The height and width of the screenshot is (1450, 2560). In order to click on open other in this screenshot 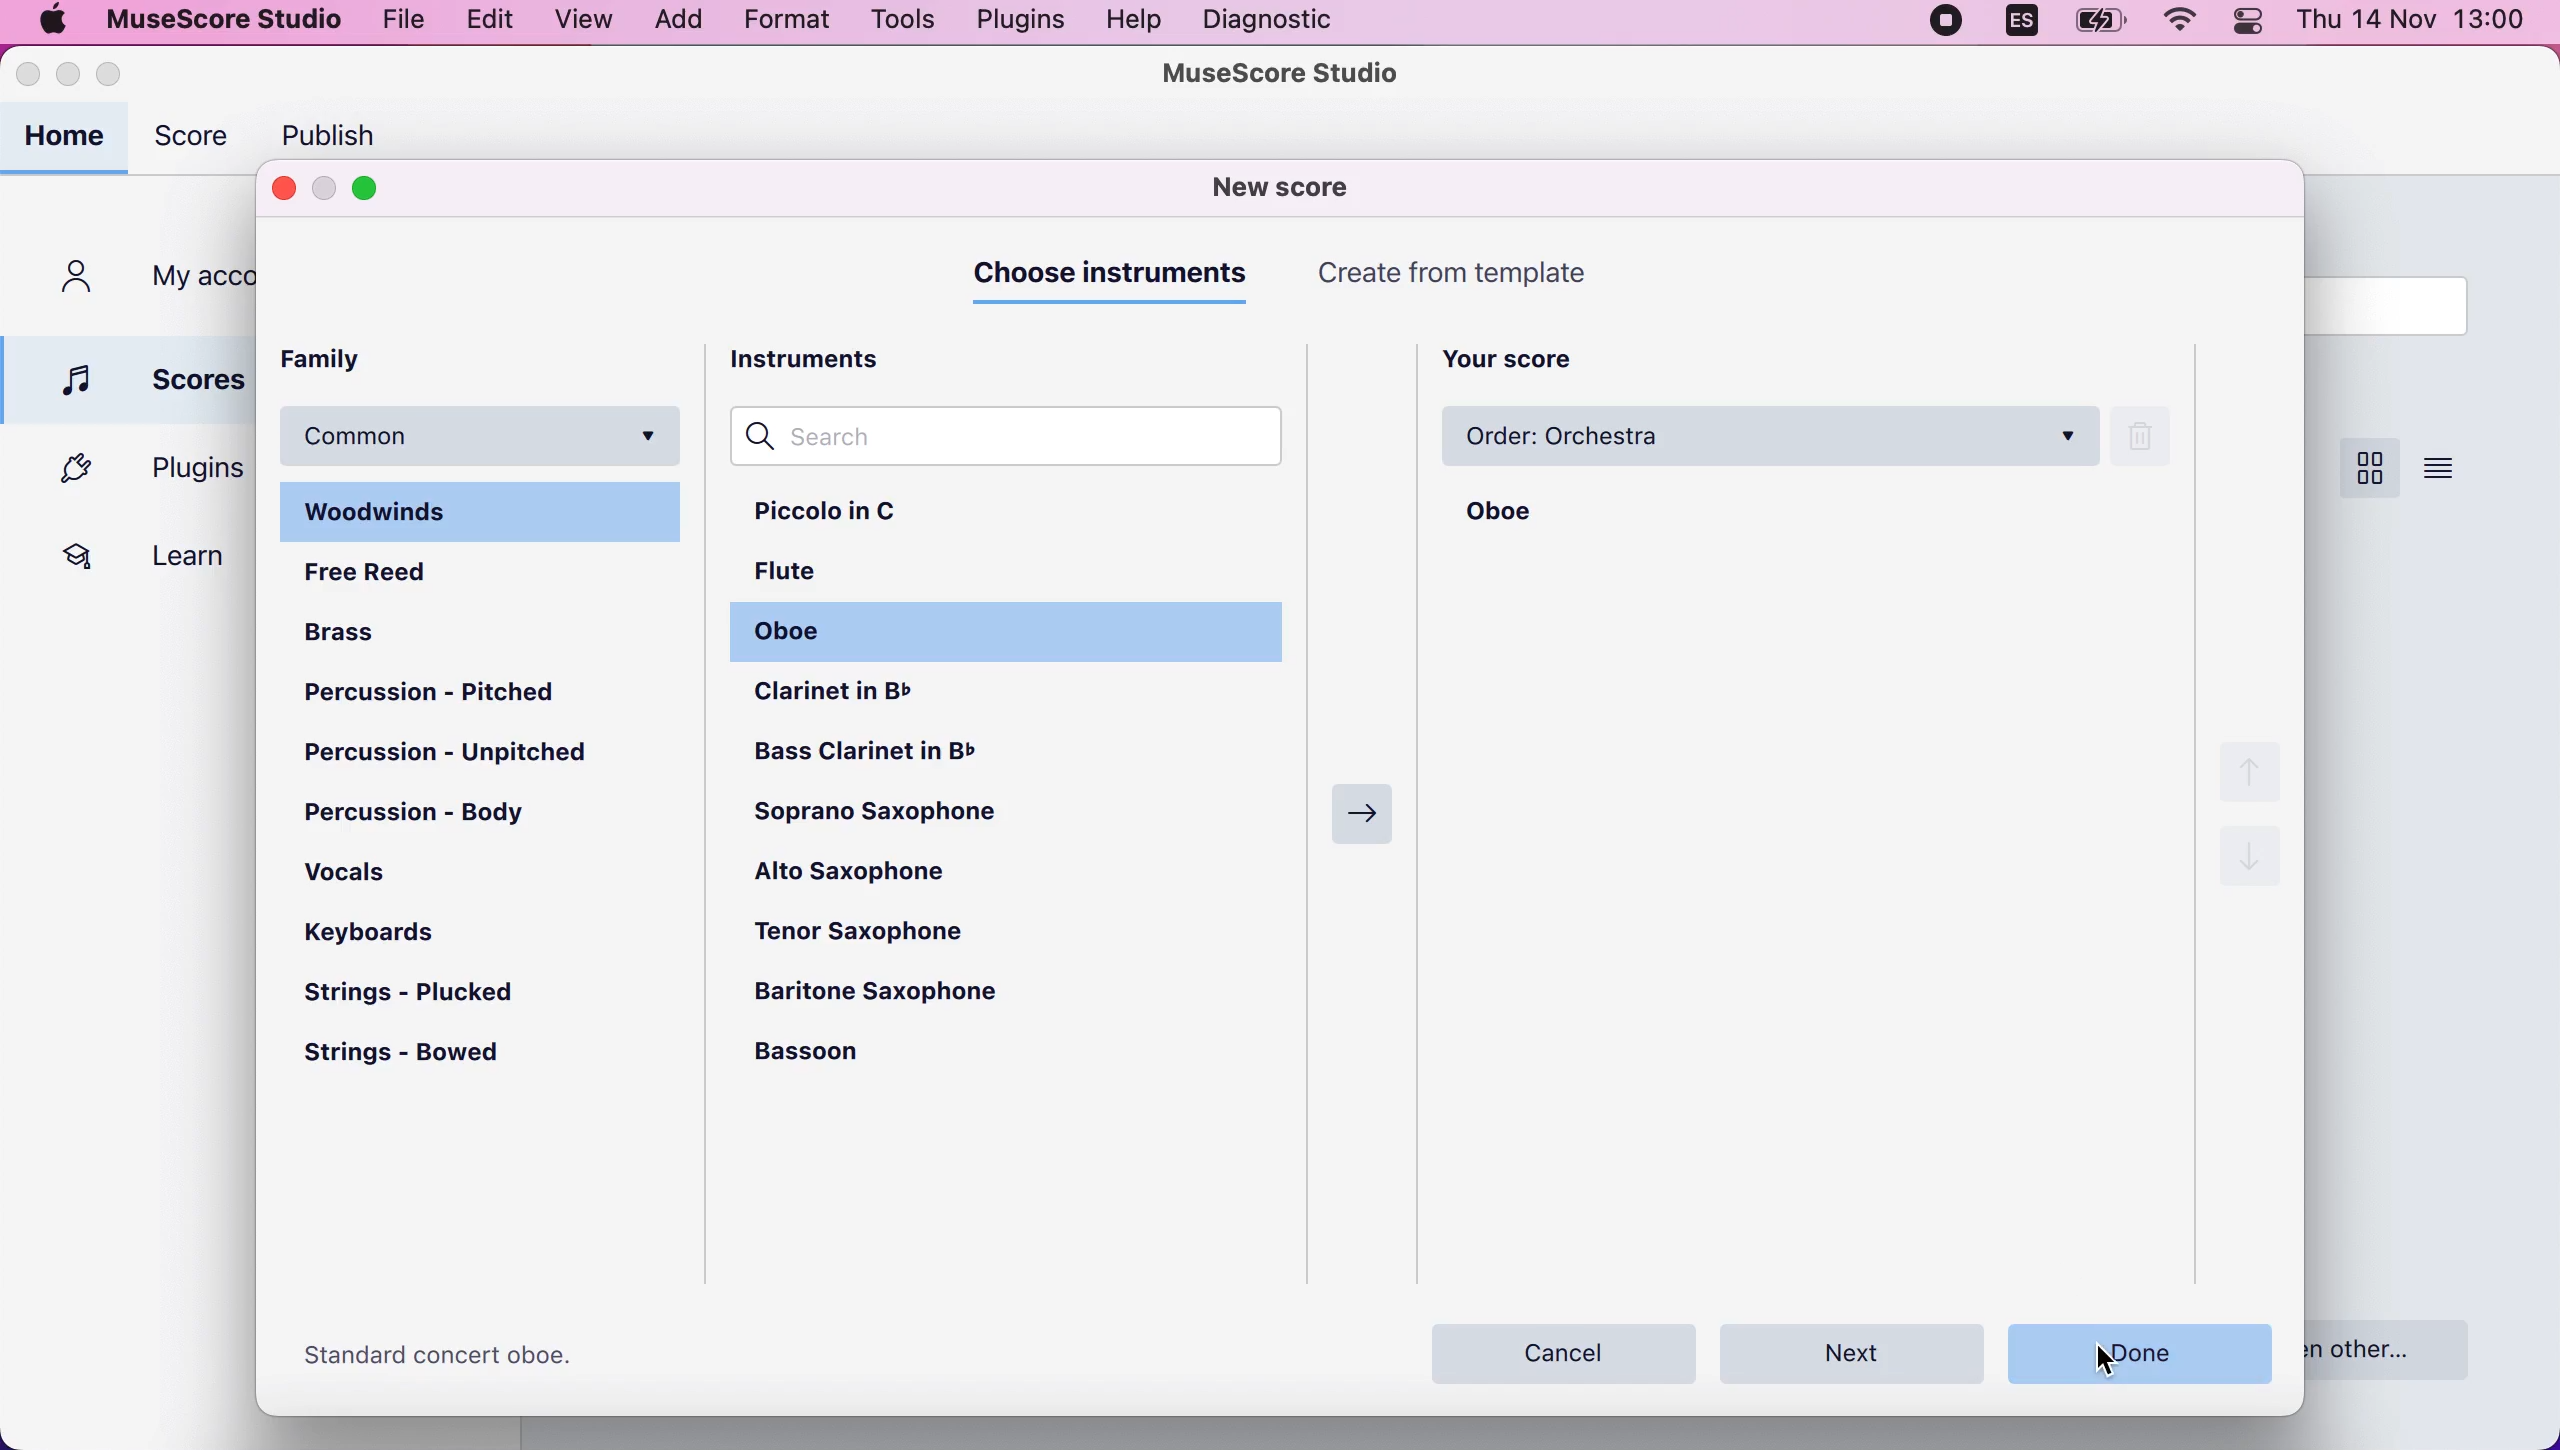, I will do `click(2405, 1347)`.